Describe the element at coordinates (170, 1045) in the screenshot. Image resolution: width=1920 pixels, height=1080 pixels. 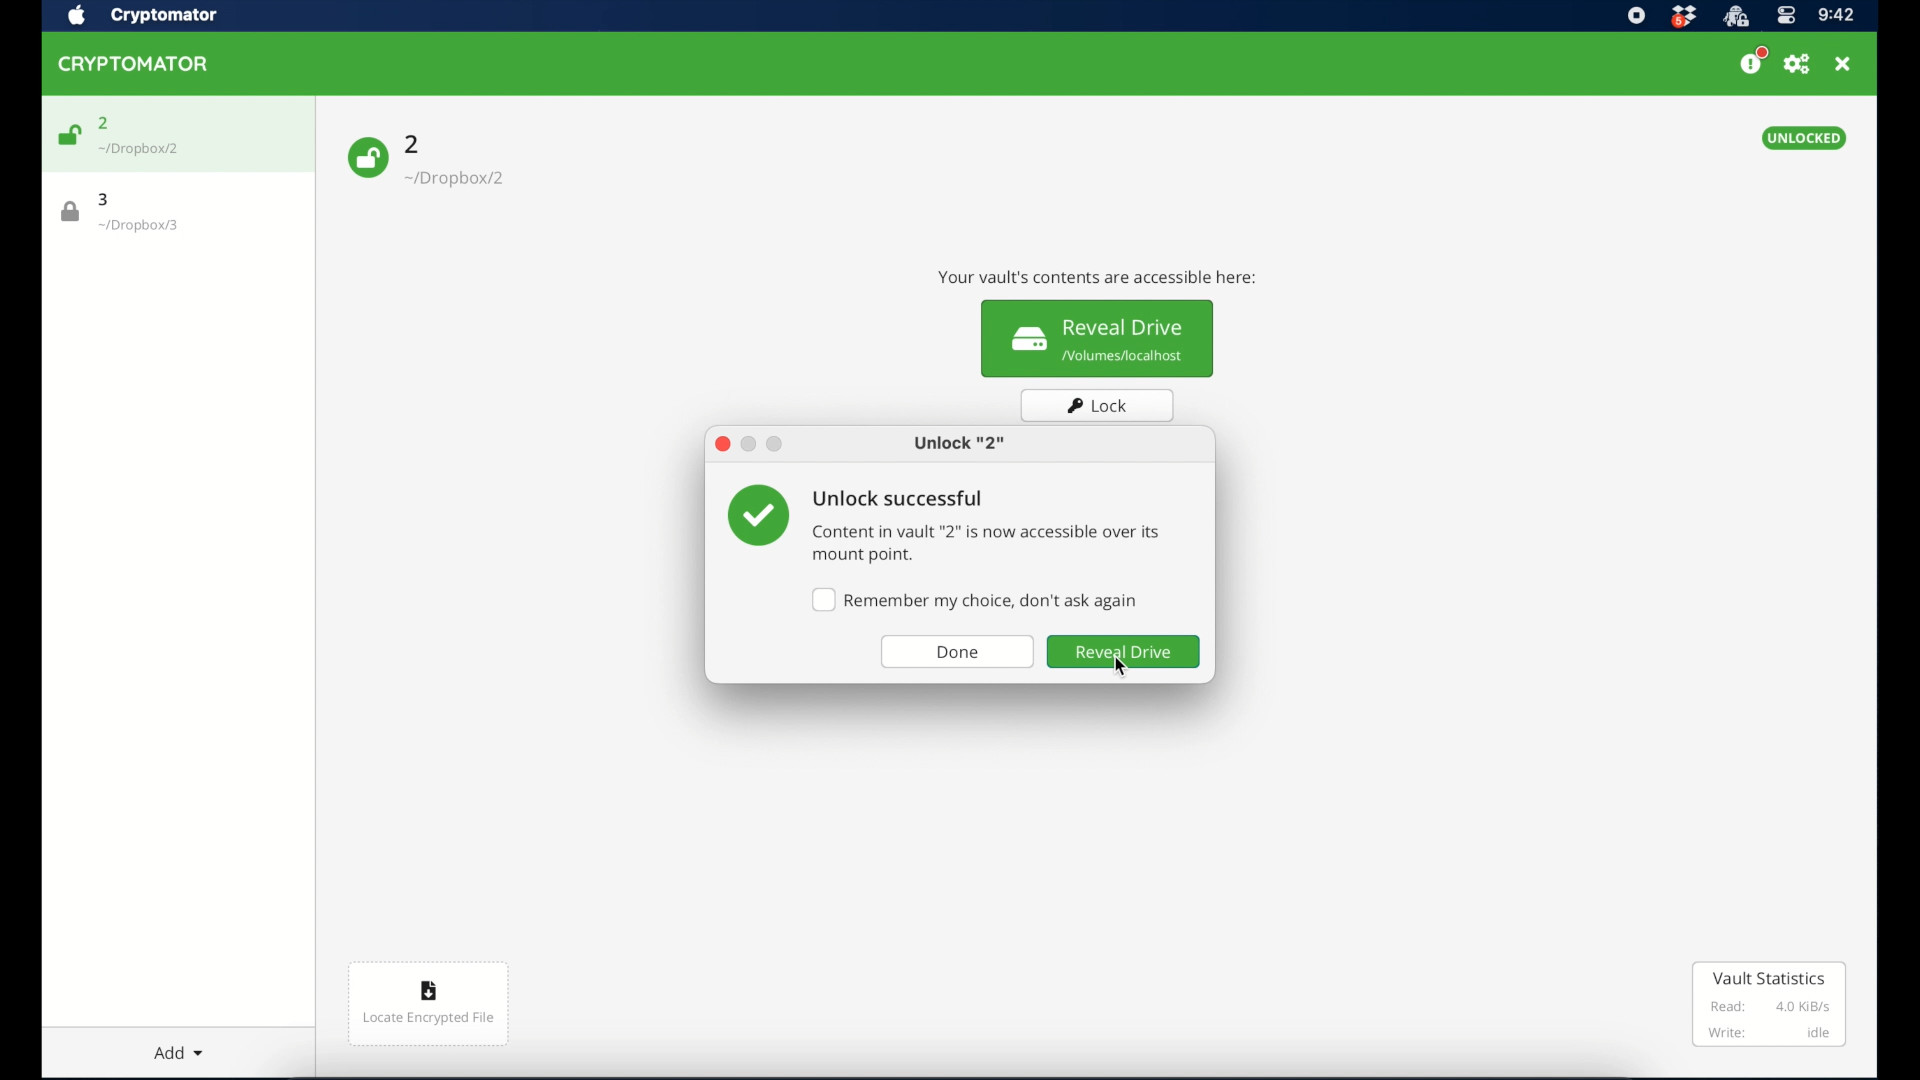
I see `add dropdown` at that location.